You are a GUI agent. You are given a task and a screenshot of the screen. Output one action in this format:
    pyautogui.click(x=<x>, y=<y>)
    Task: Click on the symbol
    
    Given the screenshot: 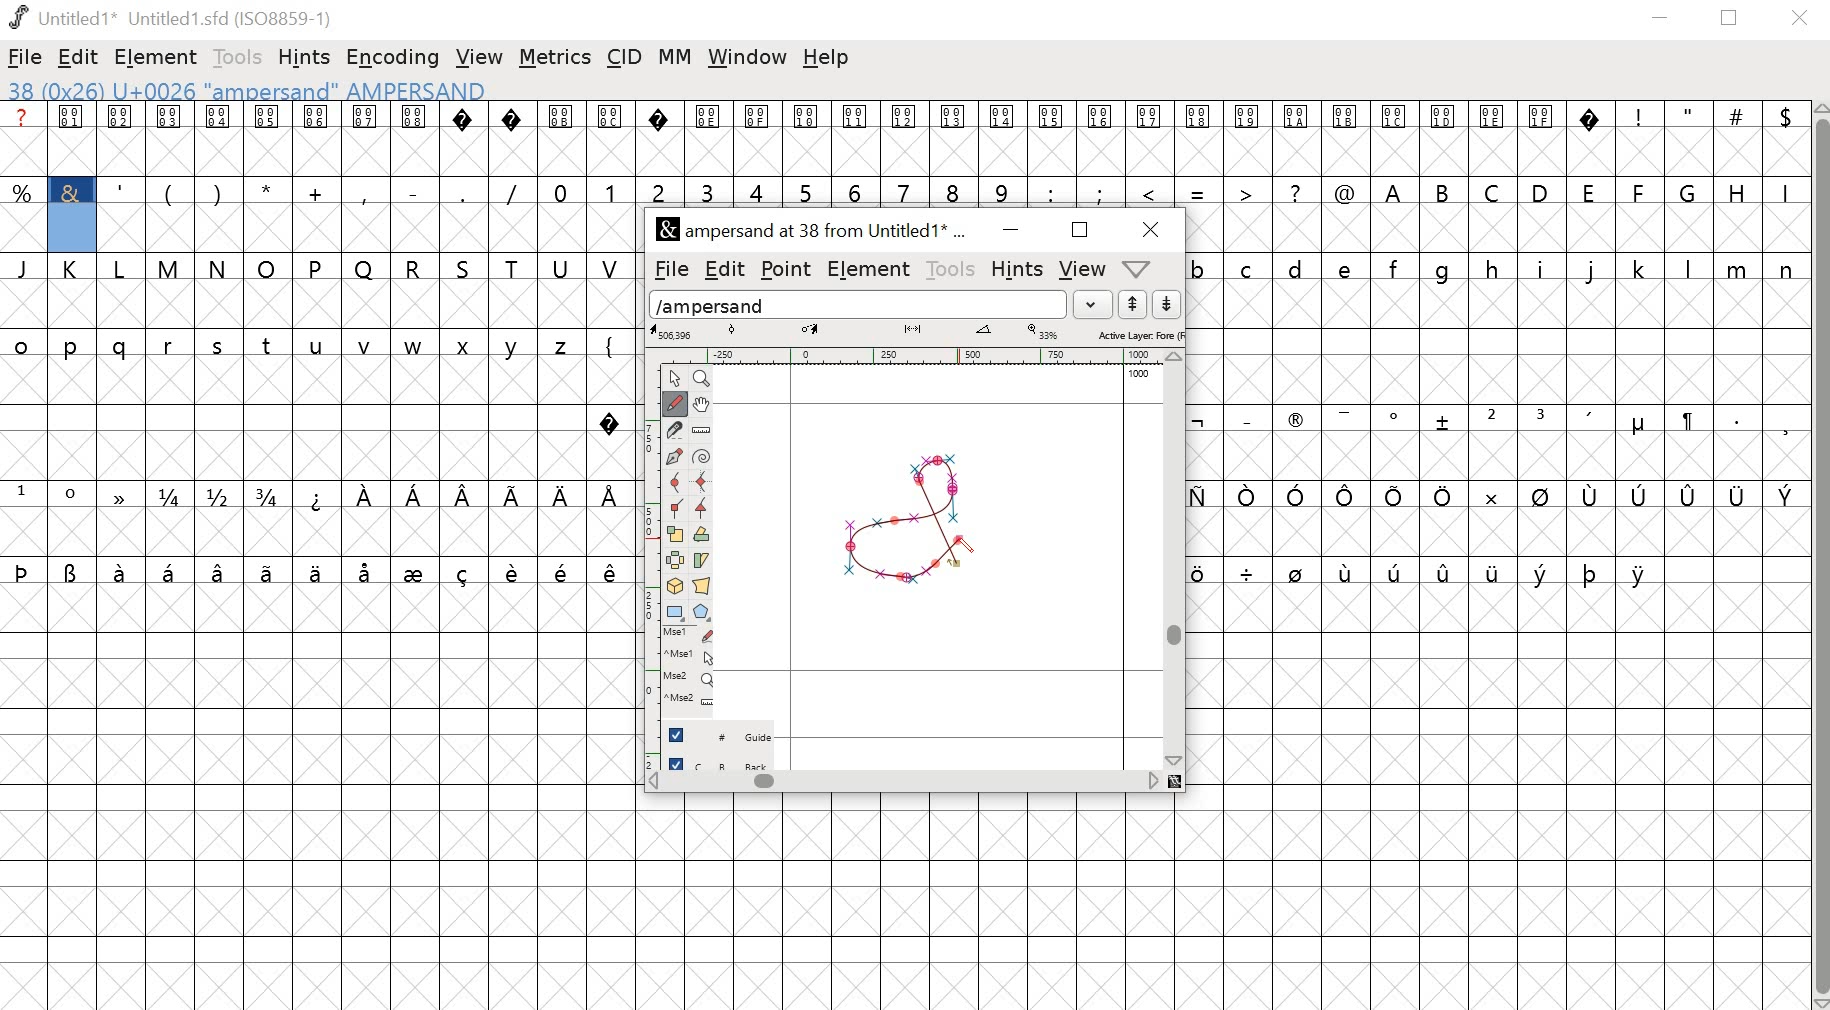 What is the action you would take?
    pyautogui.click(x=1642, y=573)
    